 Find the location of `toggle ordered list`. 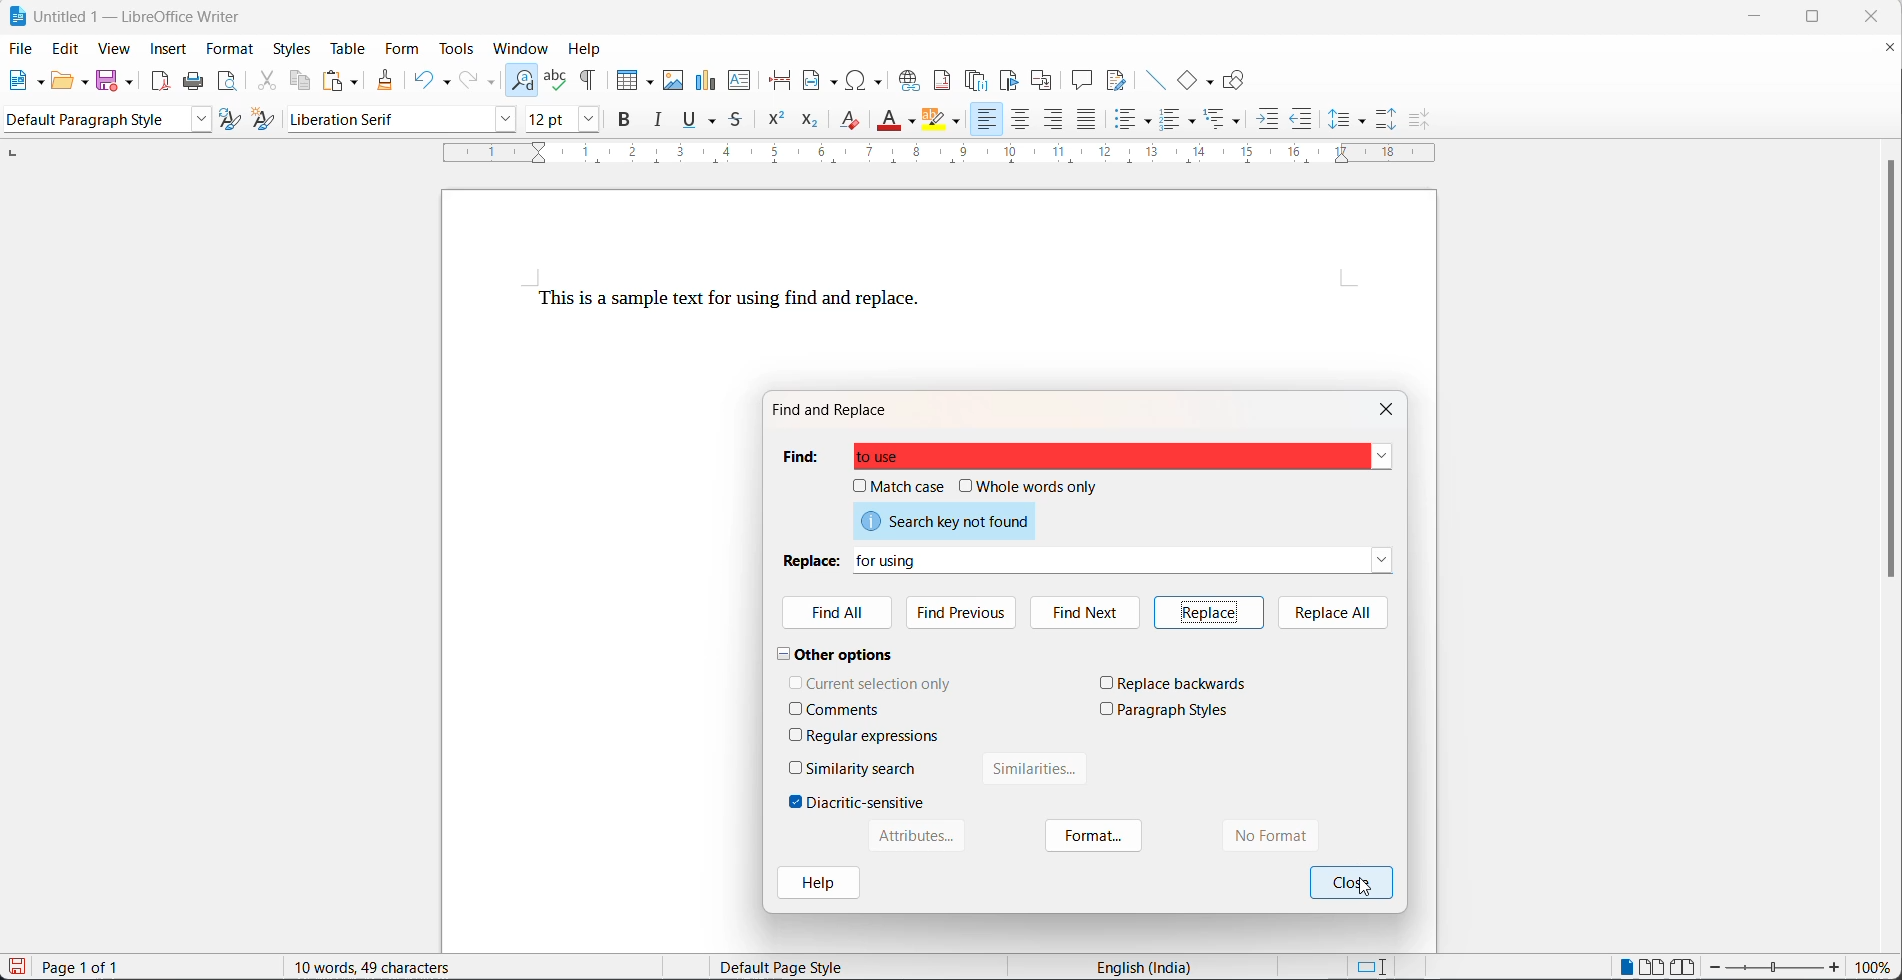

toggle ordered list is located at coordinates (1172, 121).